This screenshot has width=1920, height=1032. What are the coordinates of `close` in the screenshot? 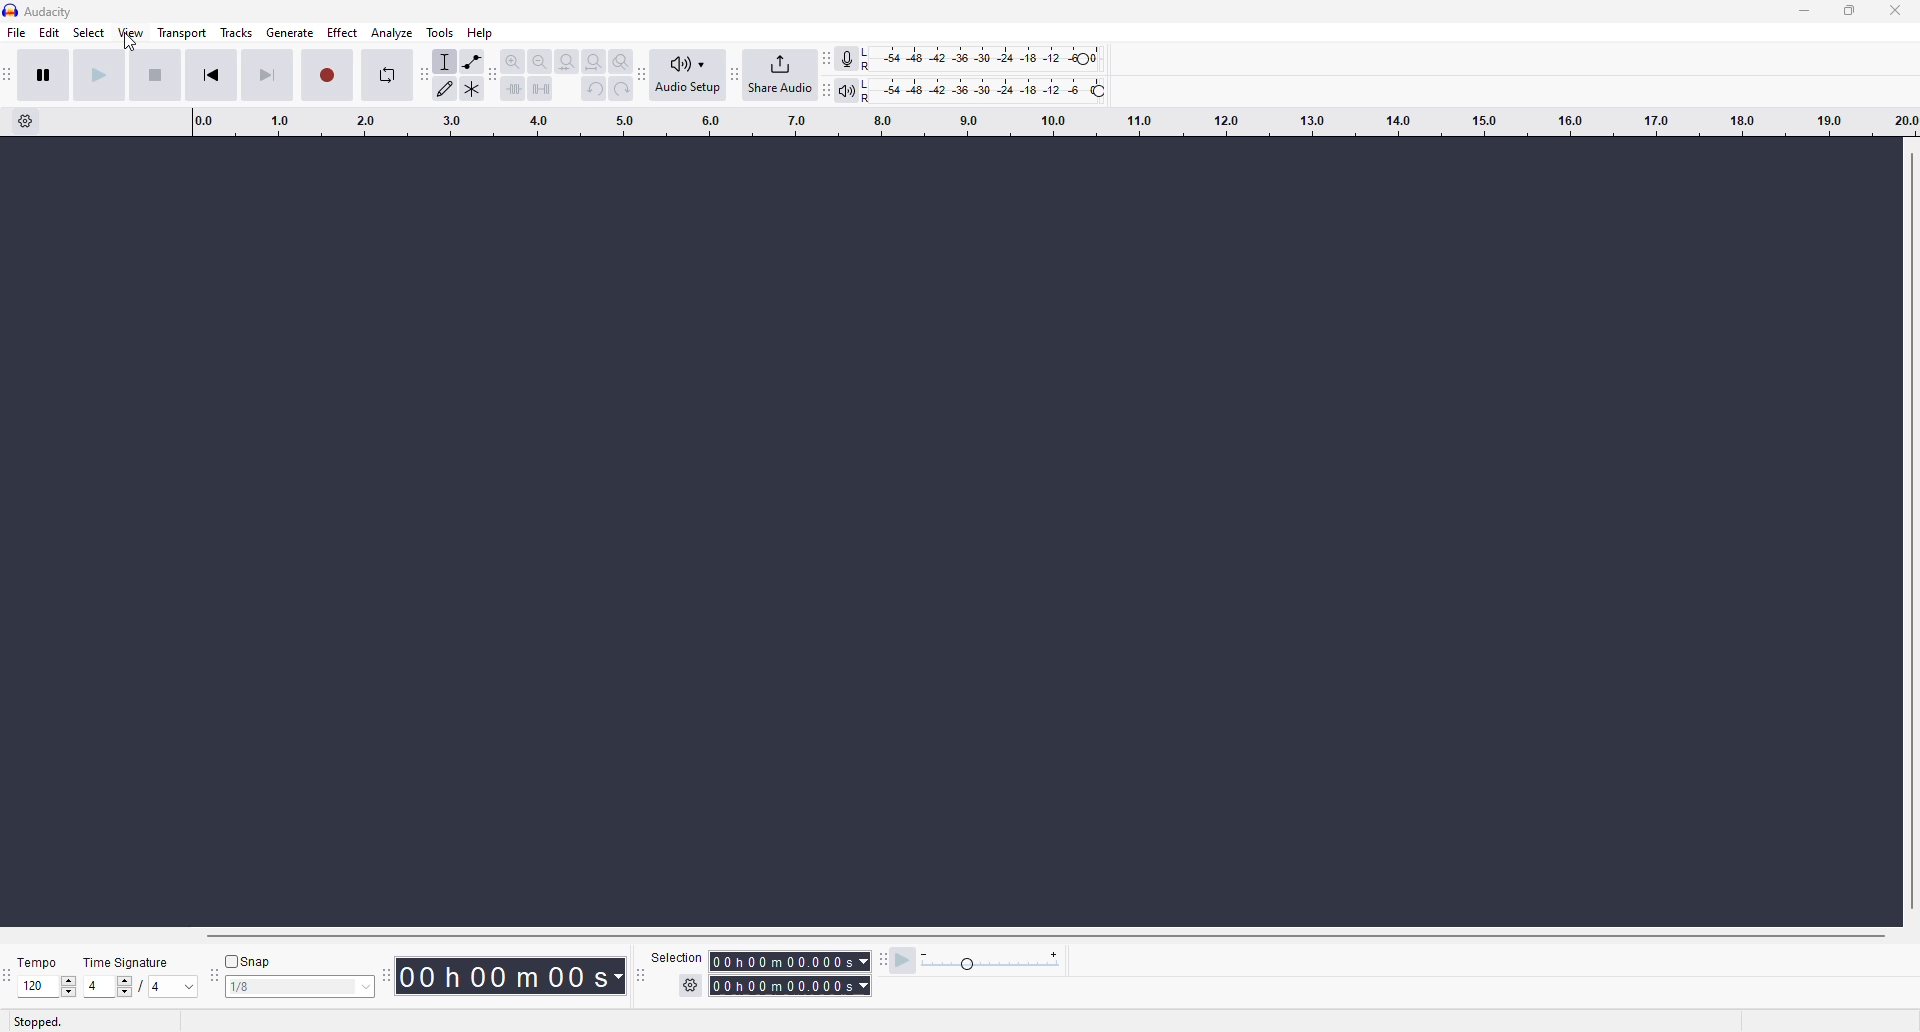 It's located at (1894, 13).